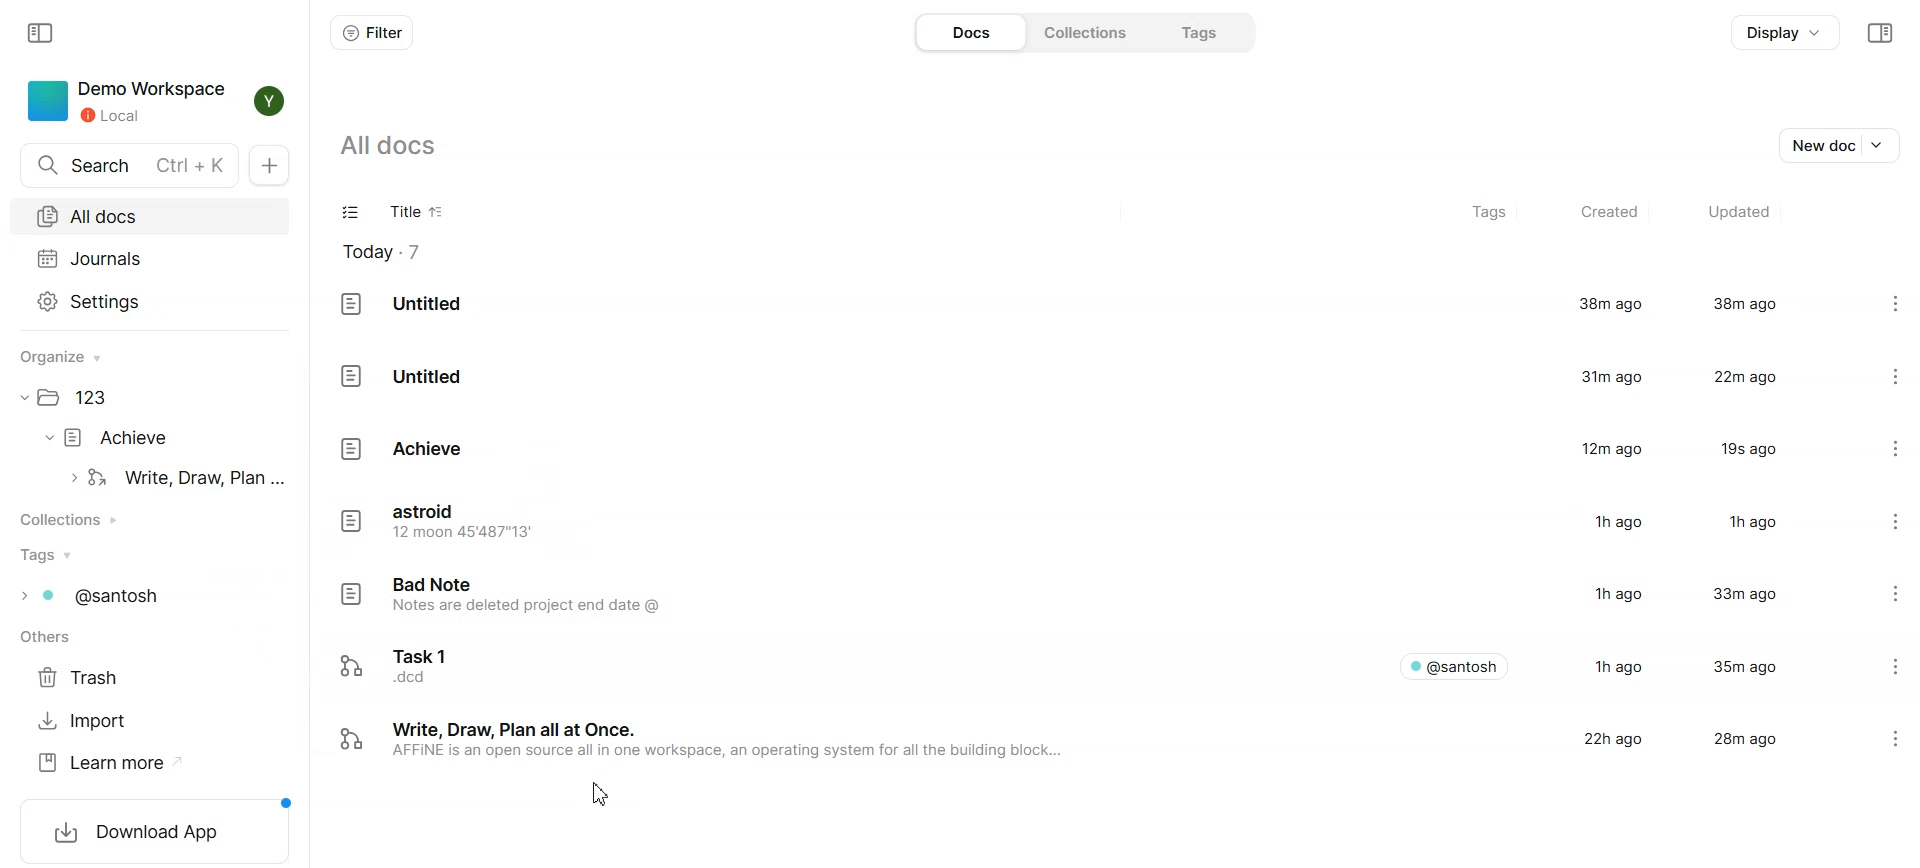 The height and width of the screenshot is (868, 1920). I want to click on Tags , so click(103, 596).